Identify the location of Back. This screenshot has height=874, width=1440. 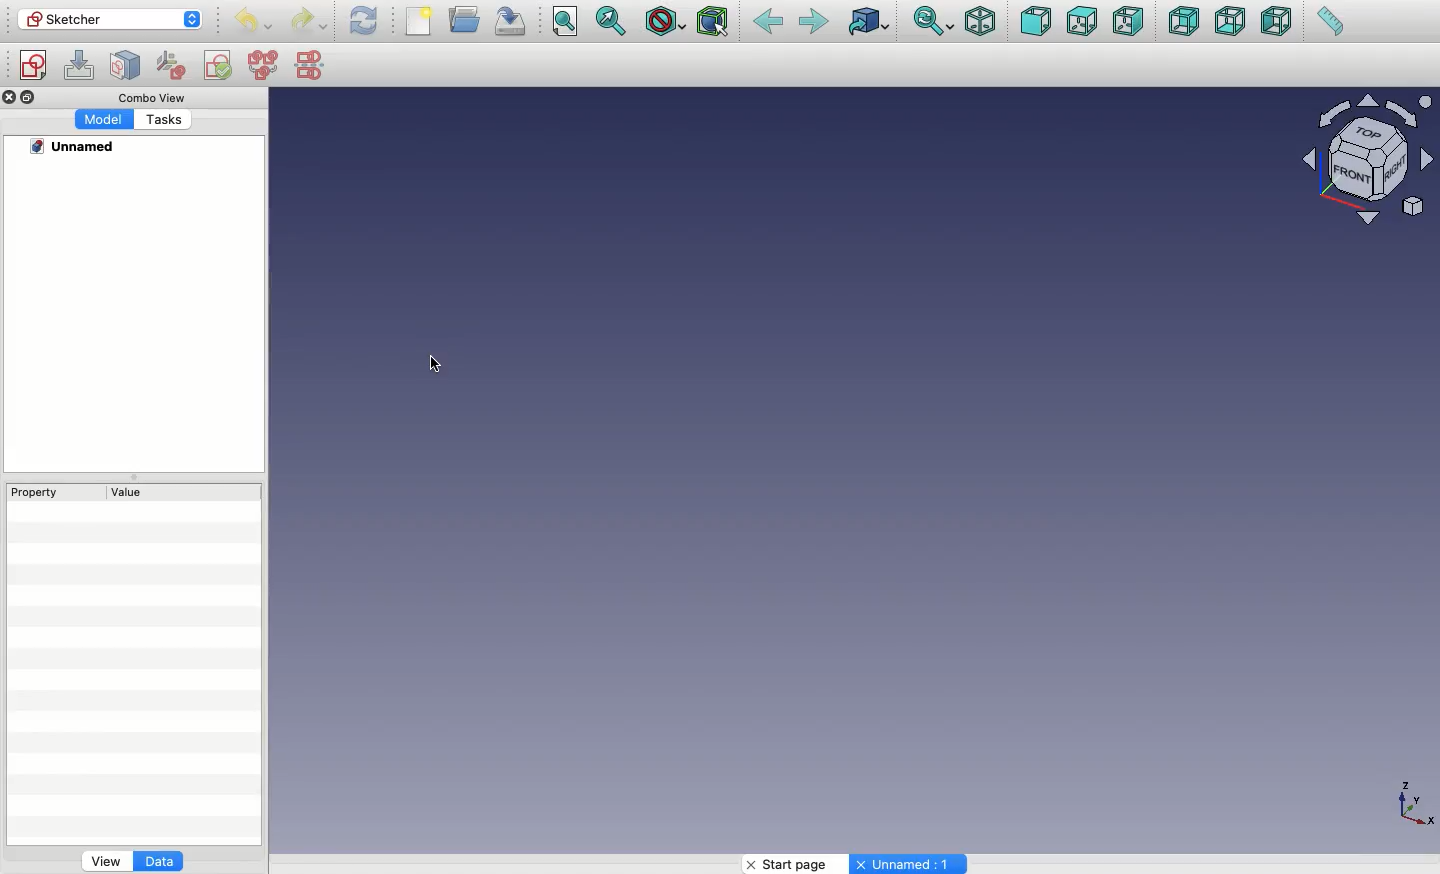
(770, 23).